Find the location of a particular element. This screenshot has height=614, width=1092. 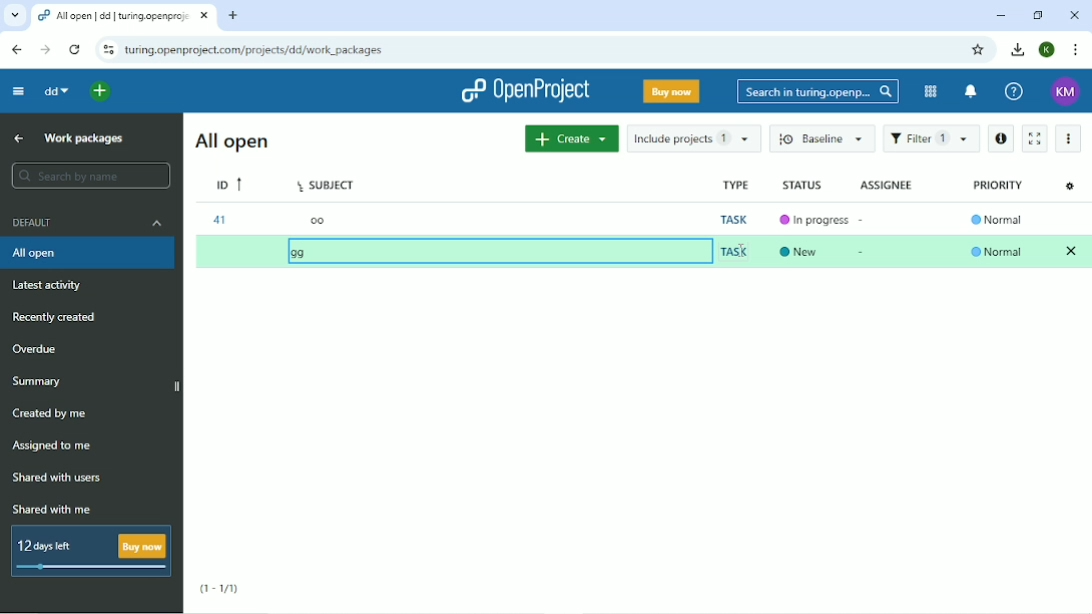

Back is located at coordinates (17, 50).